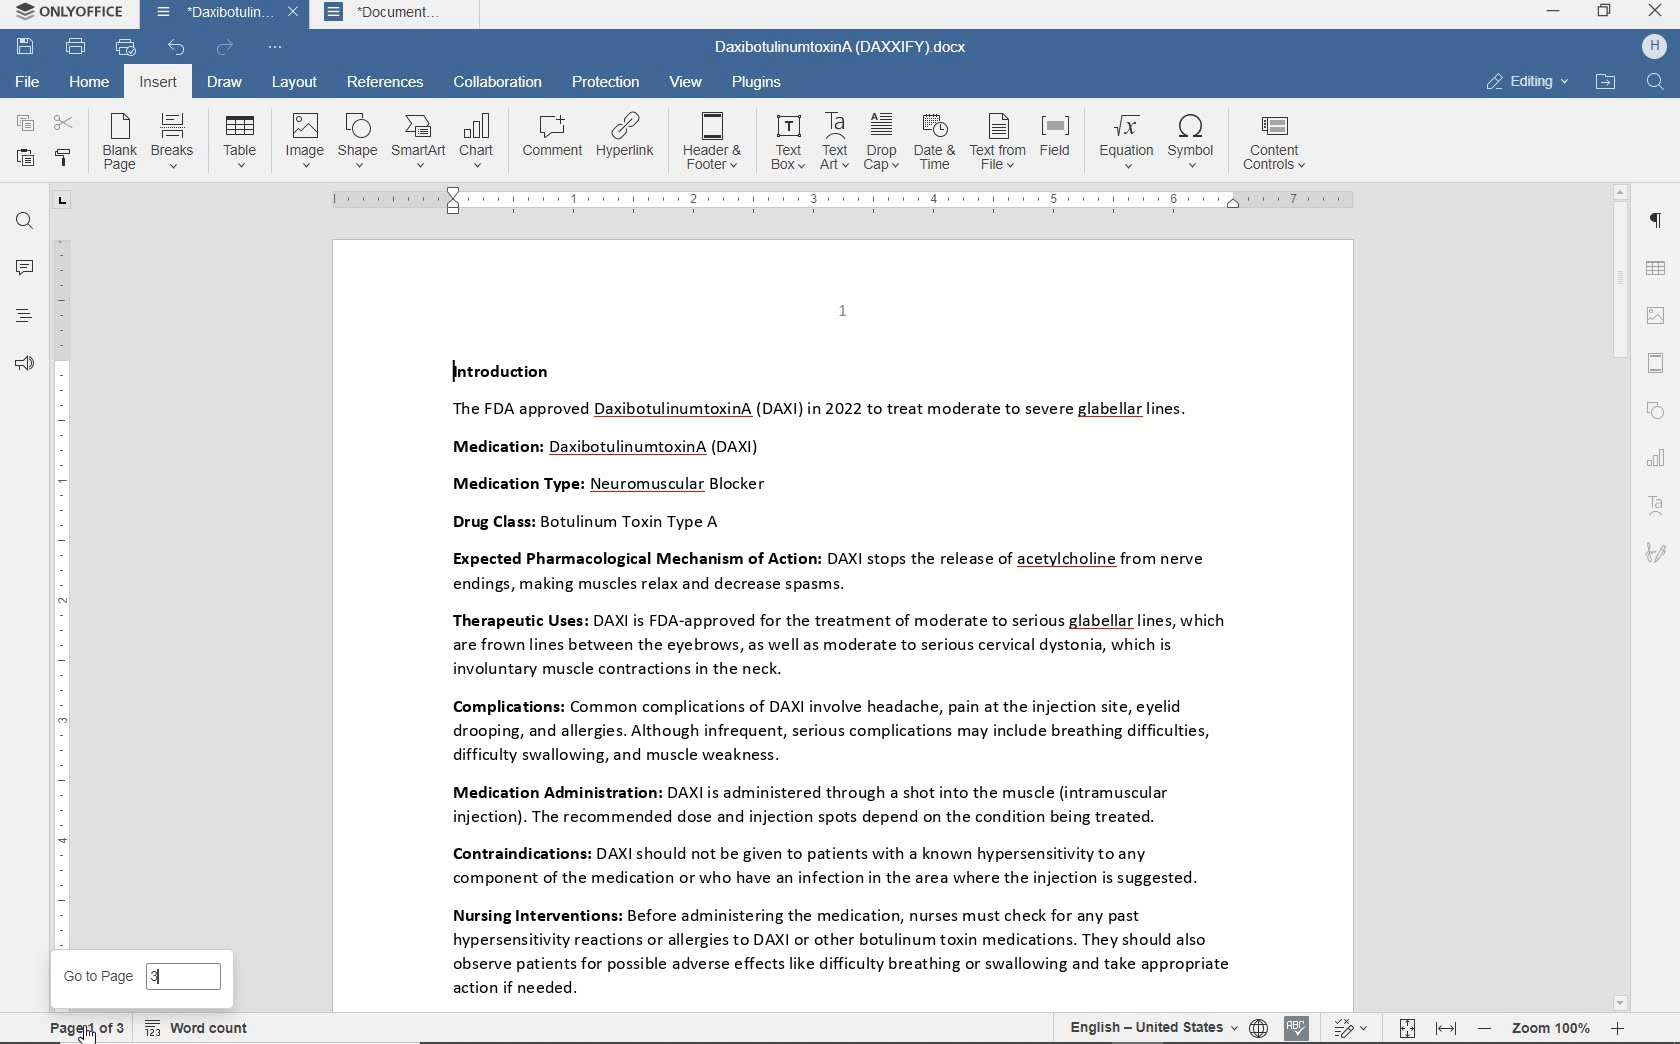 This screenshot has width=1680, height=1044. I want to click on text box, so click(787, 142).